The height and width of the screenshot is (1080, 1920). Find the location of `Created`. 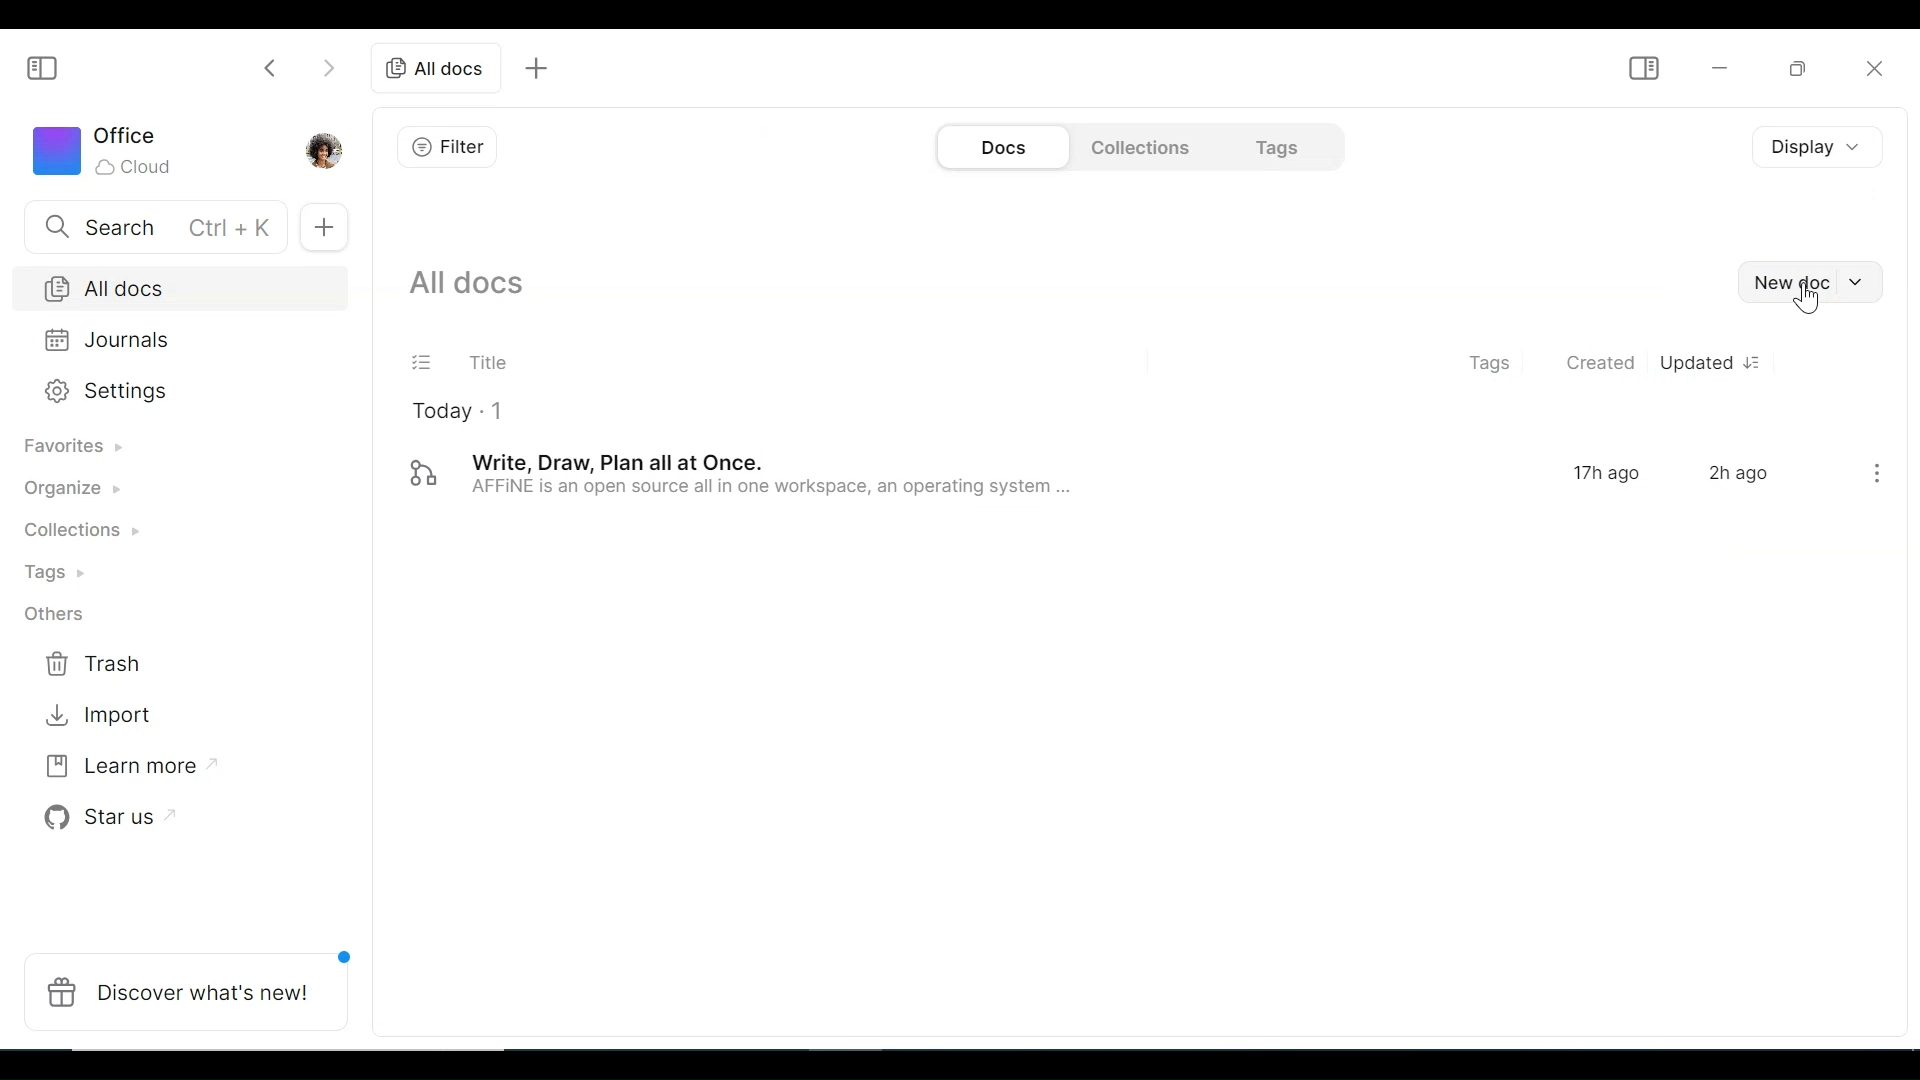

Created is located at coordinates (1598, 365).